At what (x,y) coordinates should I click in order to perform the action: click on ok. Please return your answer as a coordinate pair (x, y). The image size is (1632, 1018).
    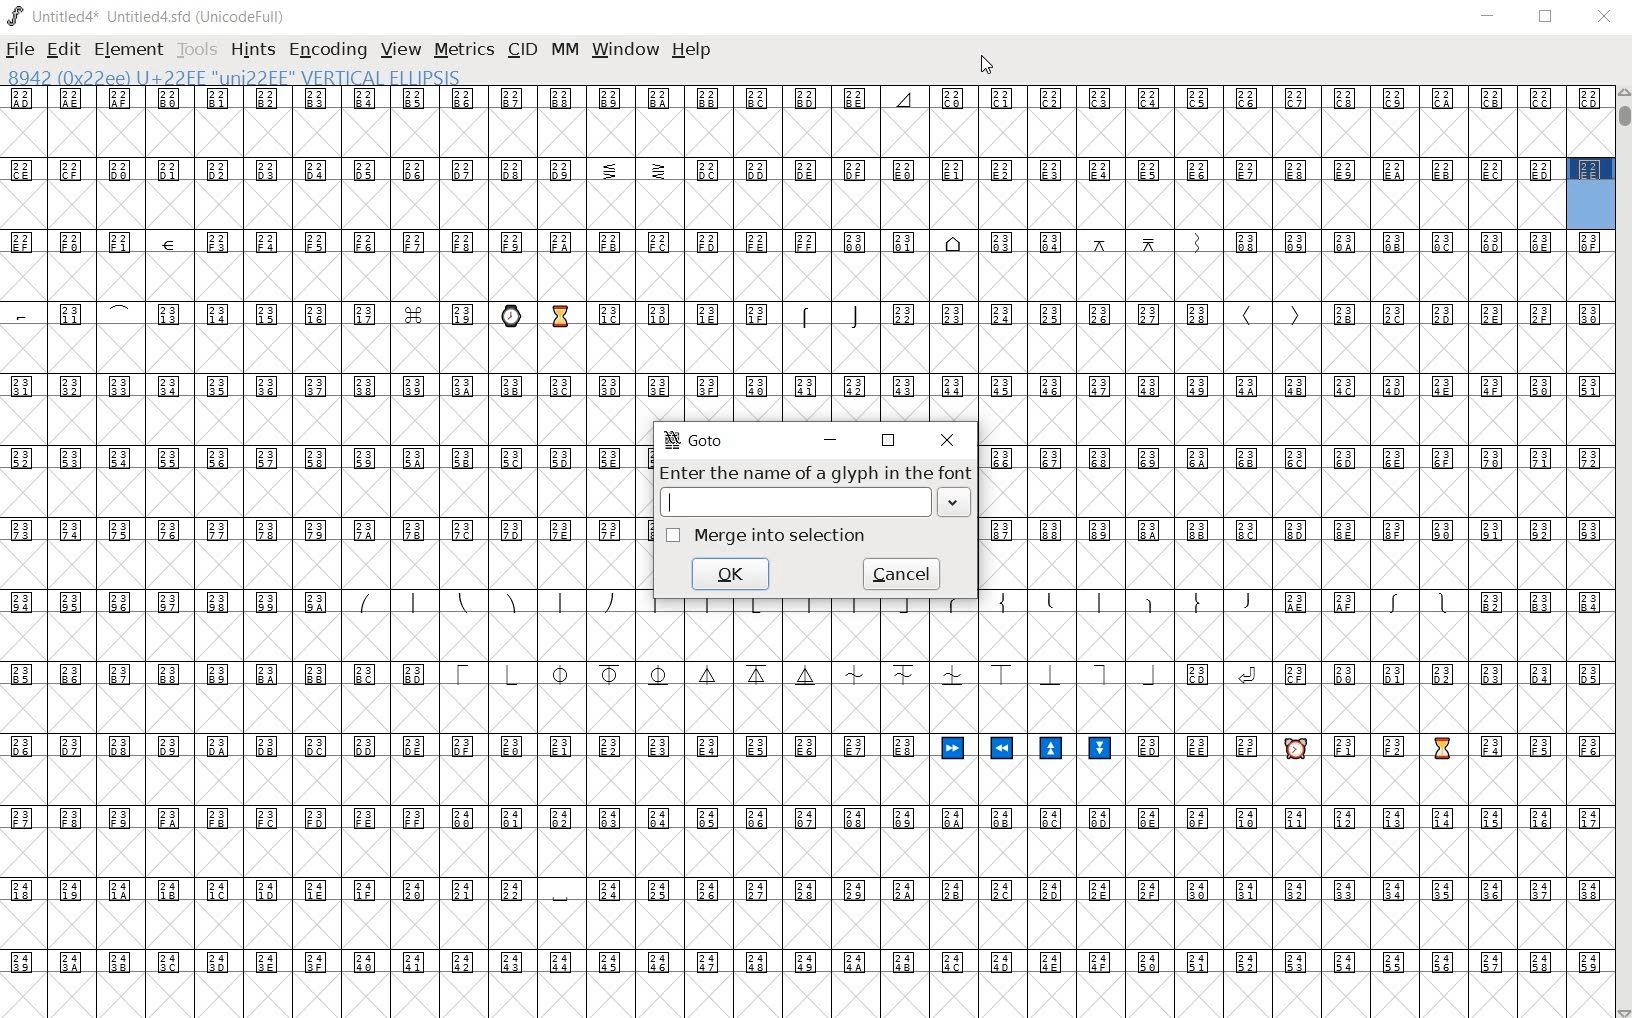
    Looking at the image, I should click on (733, 573).